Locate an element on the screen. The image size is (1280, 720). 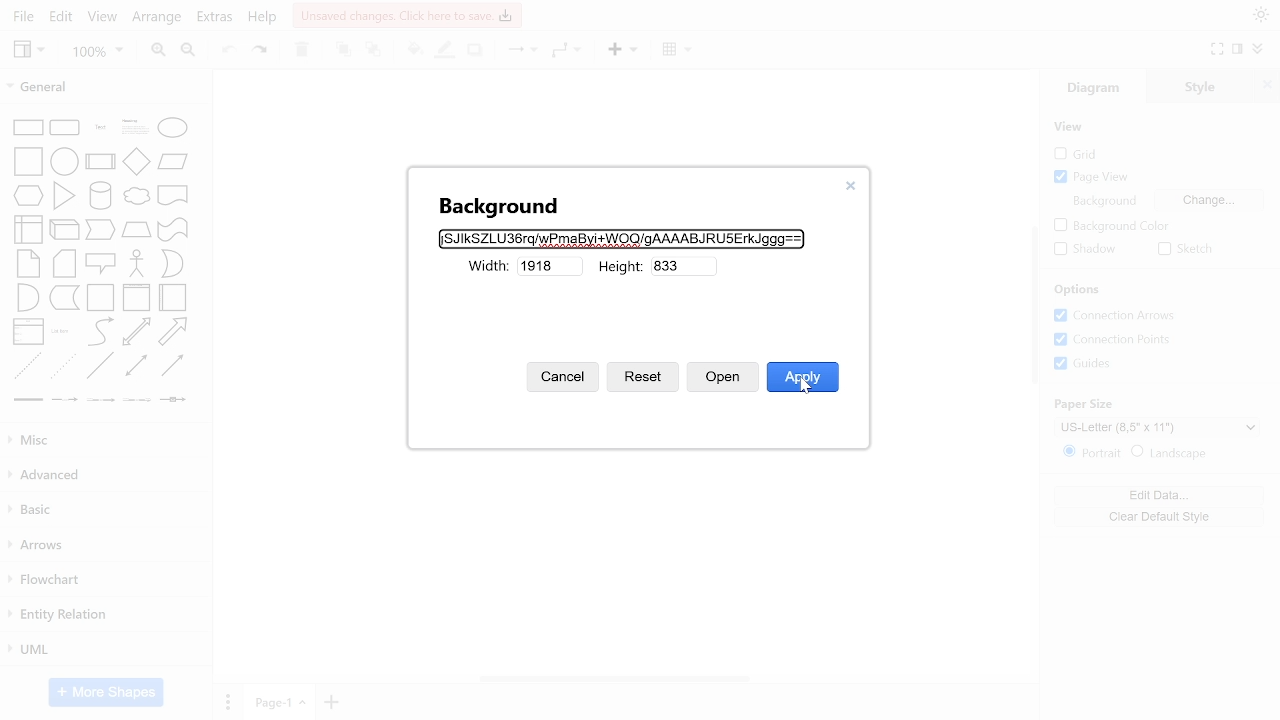
open is located at coordinates (722, 379).